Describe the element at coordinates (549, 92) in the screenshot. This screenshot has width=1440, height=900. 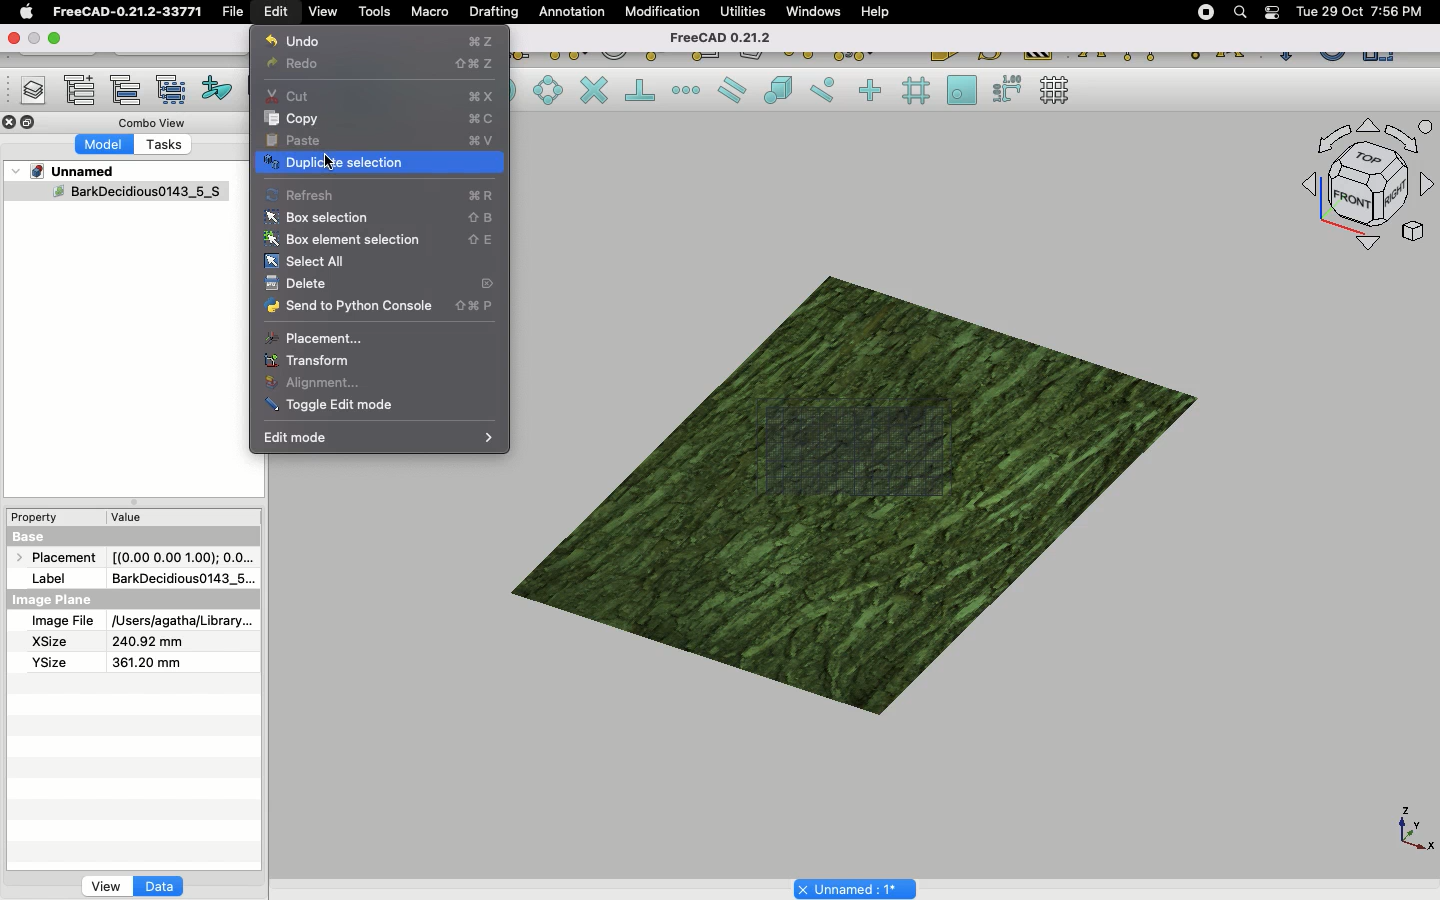
I see `Snap angle` at that location.